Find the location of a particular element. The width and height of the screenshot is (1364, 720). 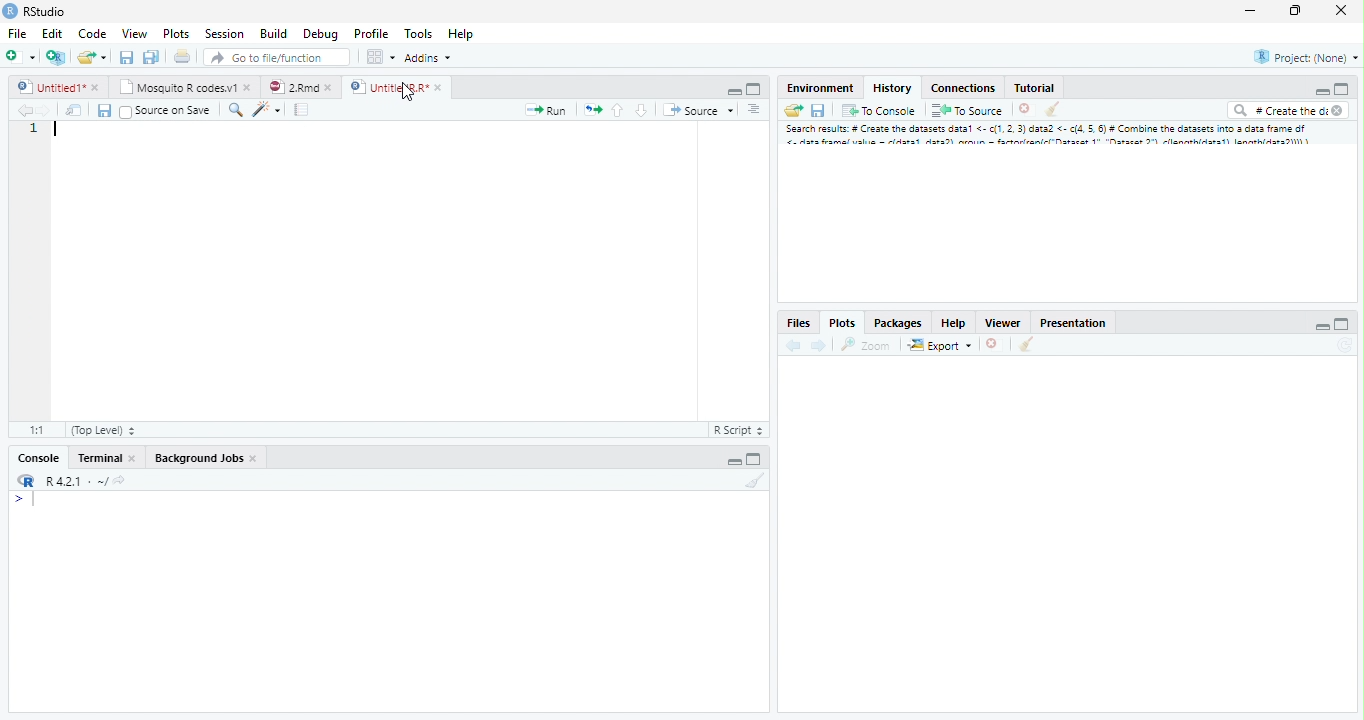

Alignment is located at coordinates (755, 113).